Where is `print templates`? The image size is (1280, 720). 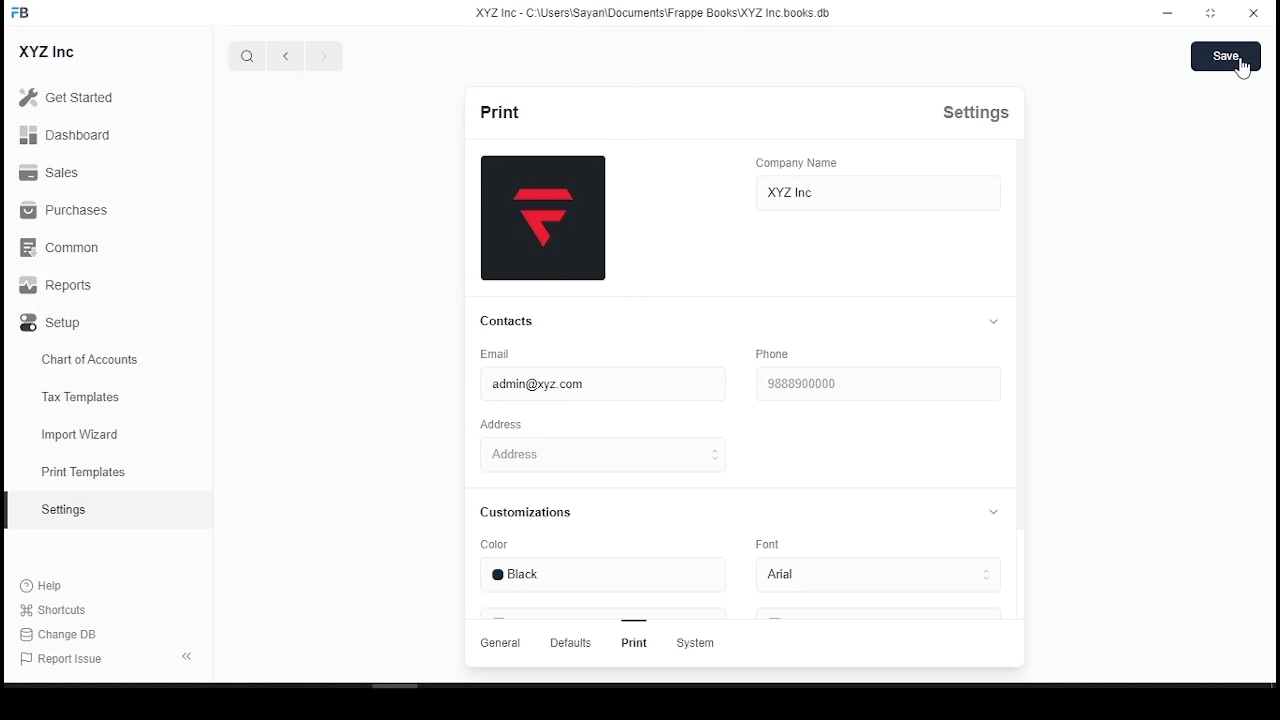 print templates is located at coordinates (79, 472).